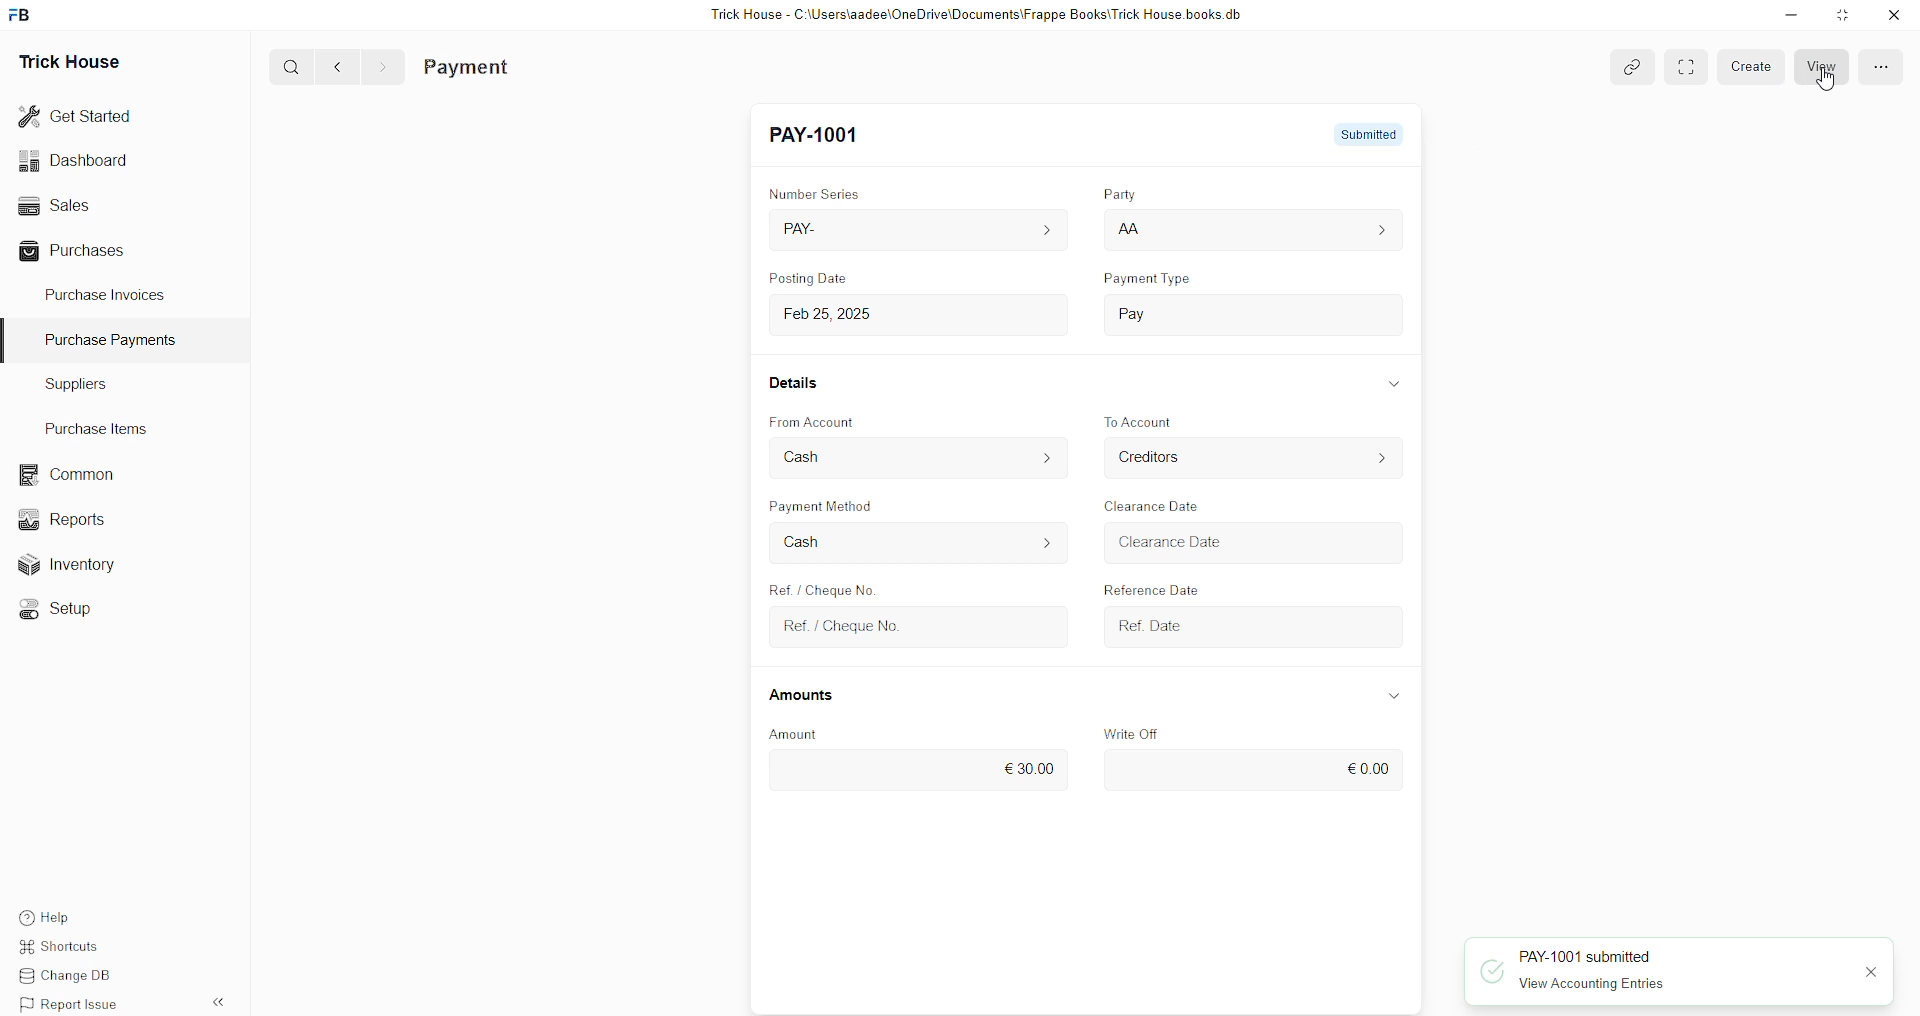  I want to click on Reference Date, so click(1149, 586).